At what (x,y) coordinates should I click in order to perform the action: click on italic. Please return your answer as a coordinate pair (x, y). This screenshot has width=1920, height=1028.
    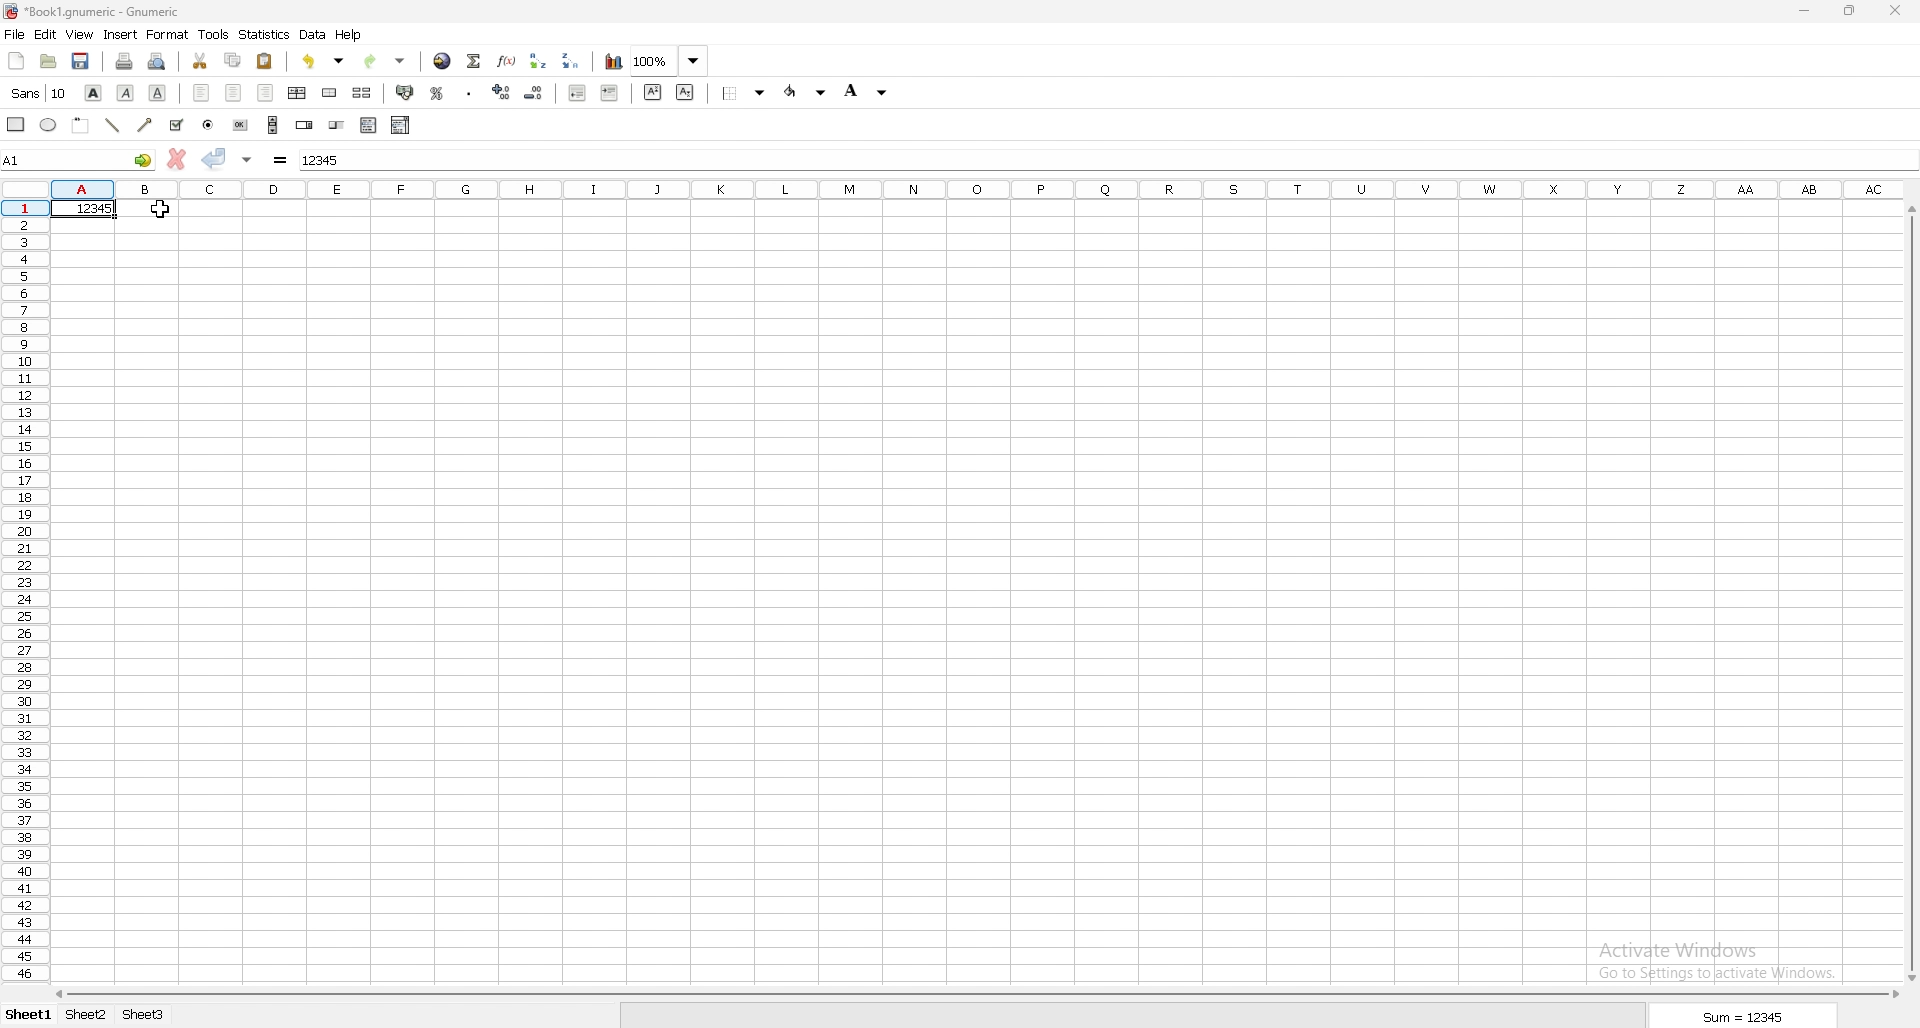
    Looking at the image, I should click on (125, 92).